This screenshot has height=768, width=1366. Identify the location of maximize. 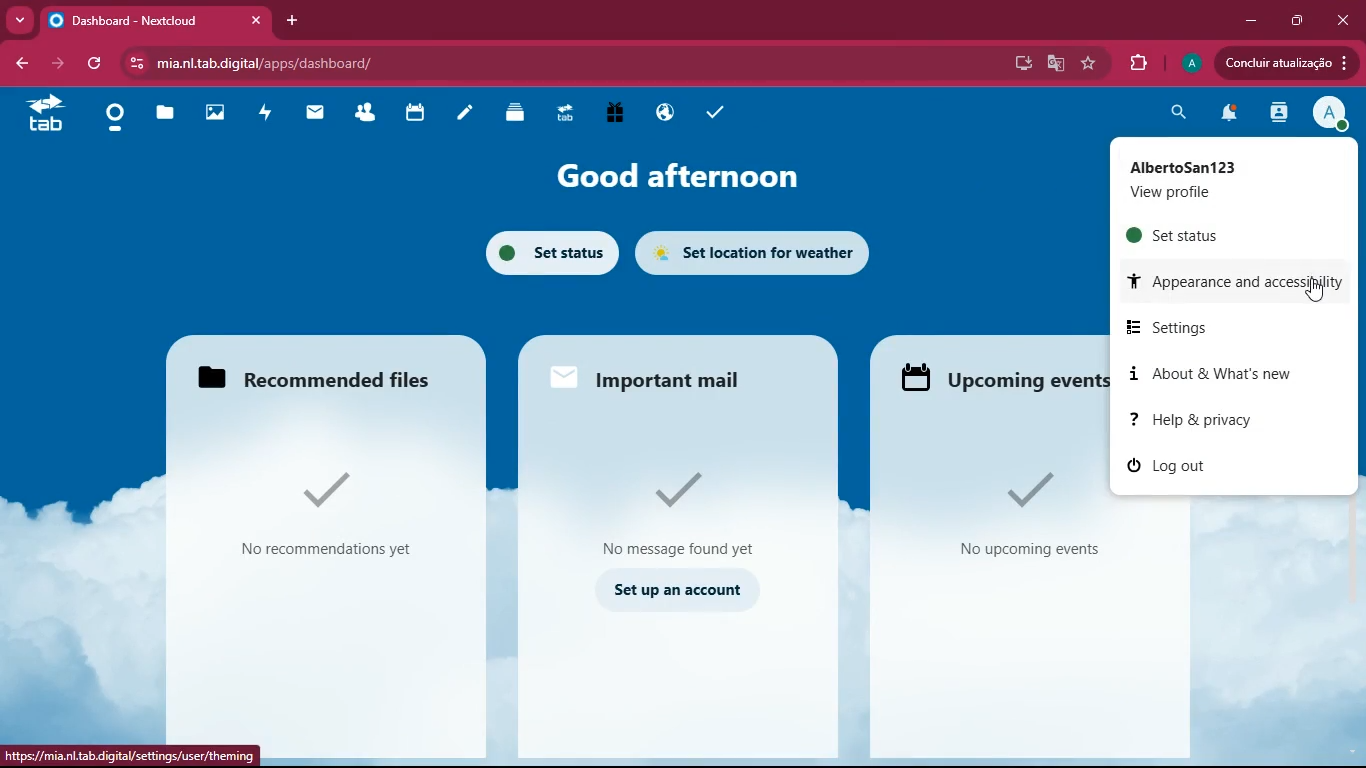
(1296, 20).